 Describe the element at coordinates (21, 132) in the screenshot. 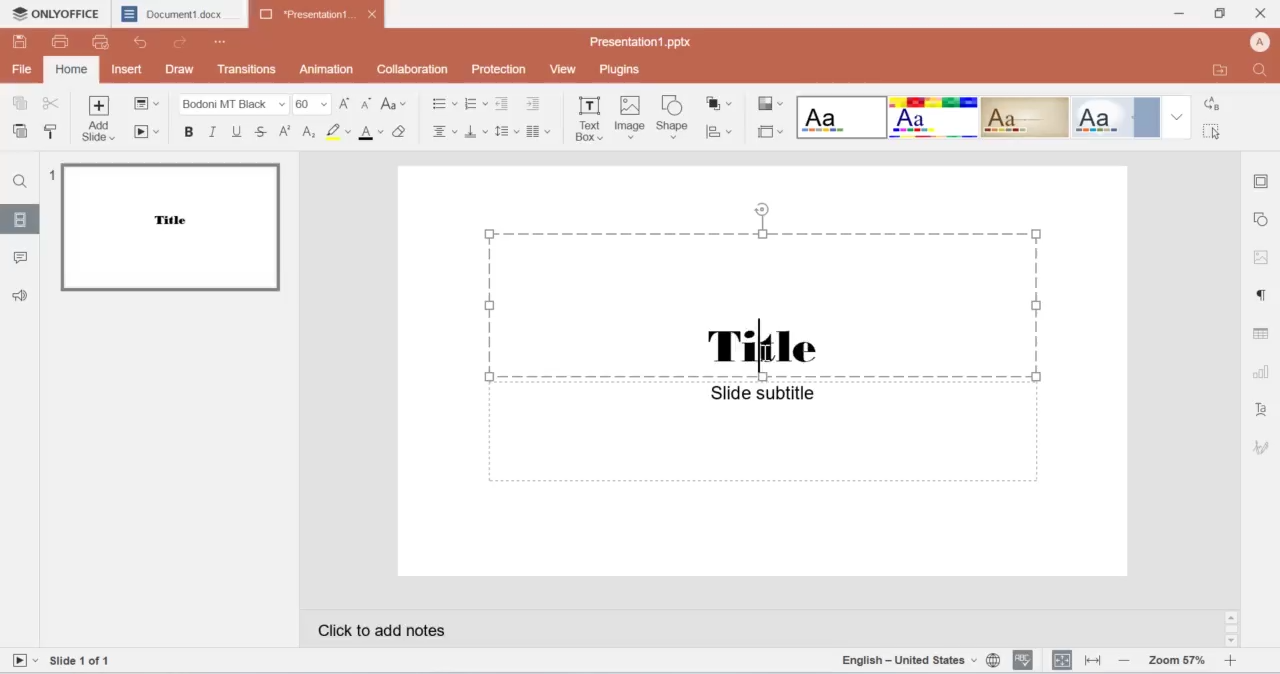

I see `paste` at that location.